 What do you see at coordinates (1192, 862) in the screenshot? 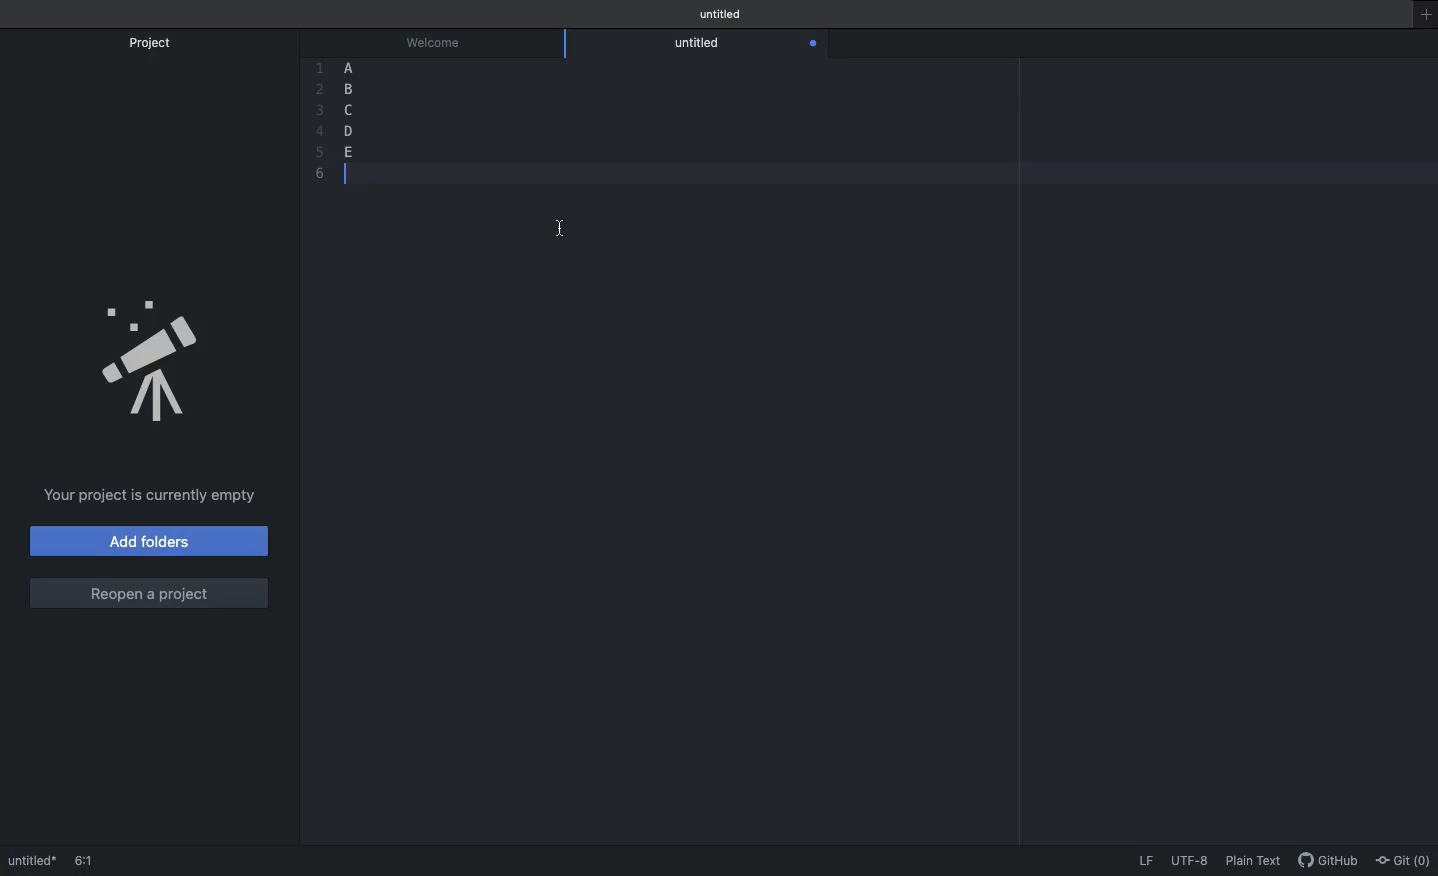
I see `UTF-8` at bounding box center [1192, 862].